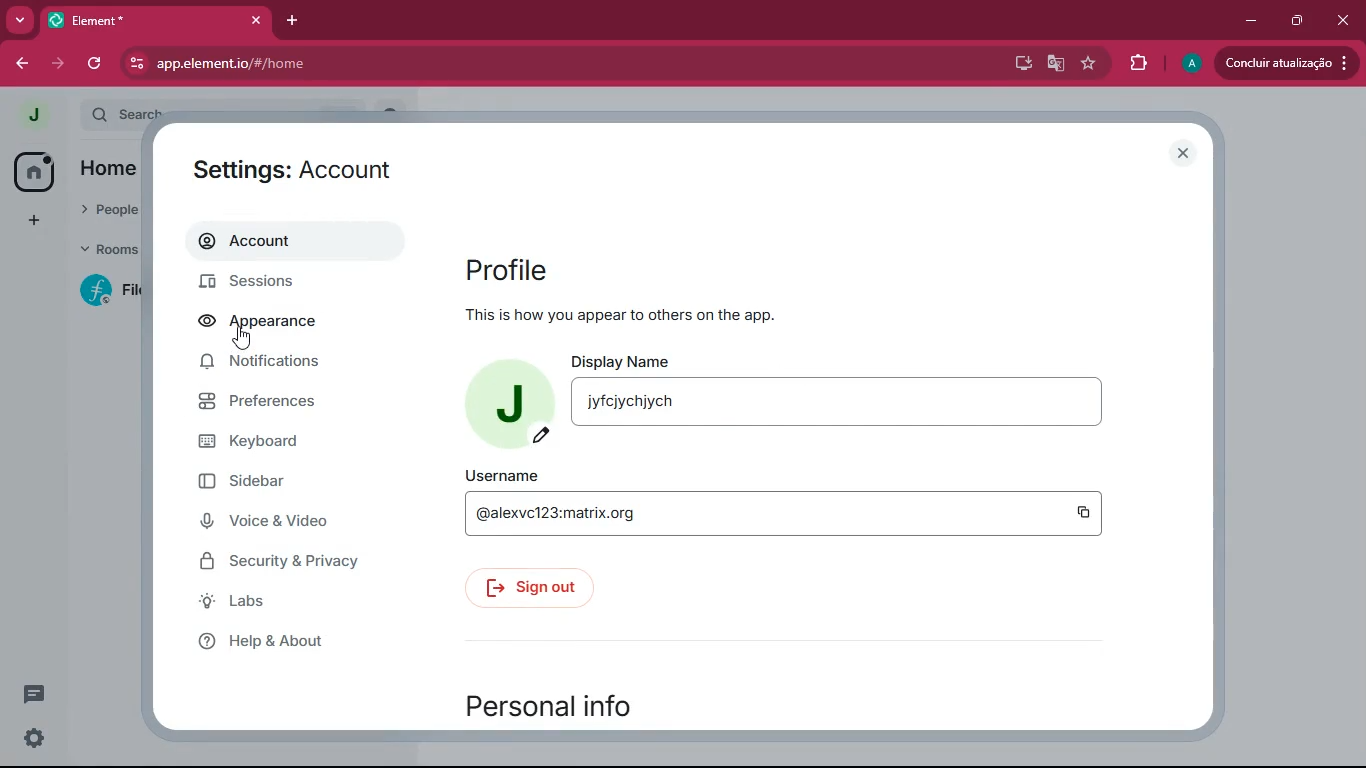 This screenshot has height=768, width=1366. Describe the element at coordinates (294, 20) in the screenshot. I see `add tab` at that location.